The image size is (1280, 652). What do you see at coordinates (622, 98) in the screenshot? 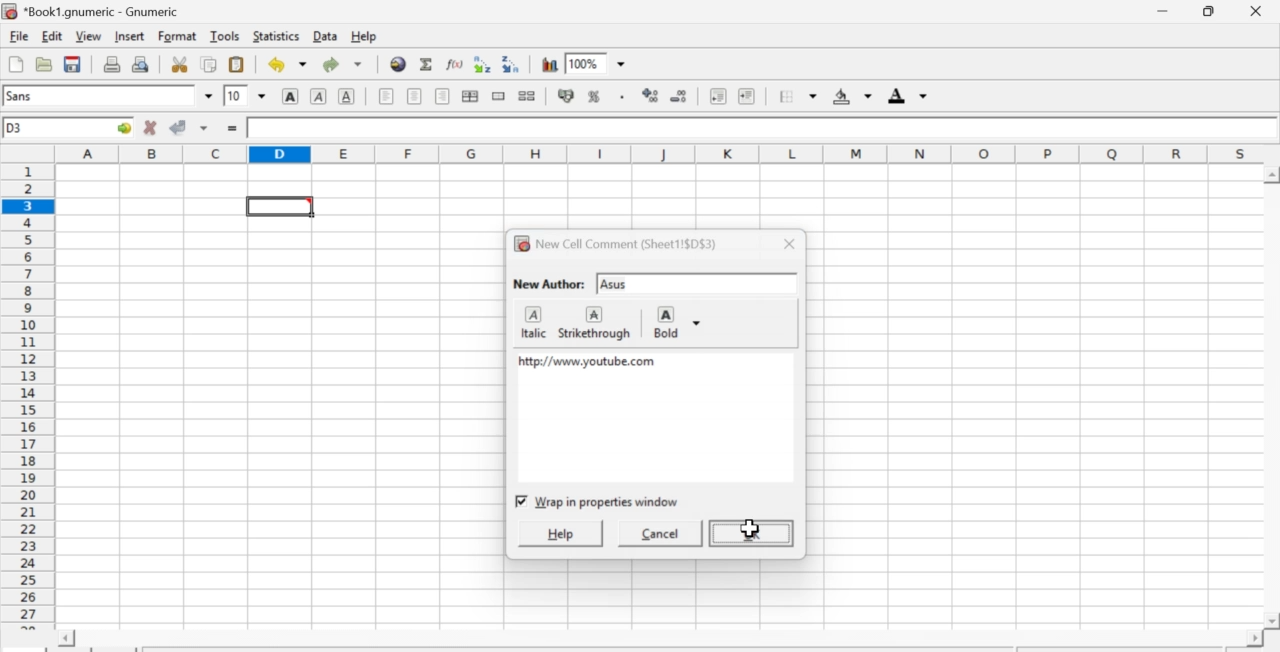
I see `Include thousands separator` at bounding box center [622, 98].